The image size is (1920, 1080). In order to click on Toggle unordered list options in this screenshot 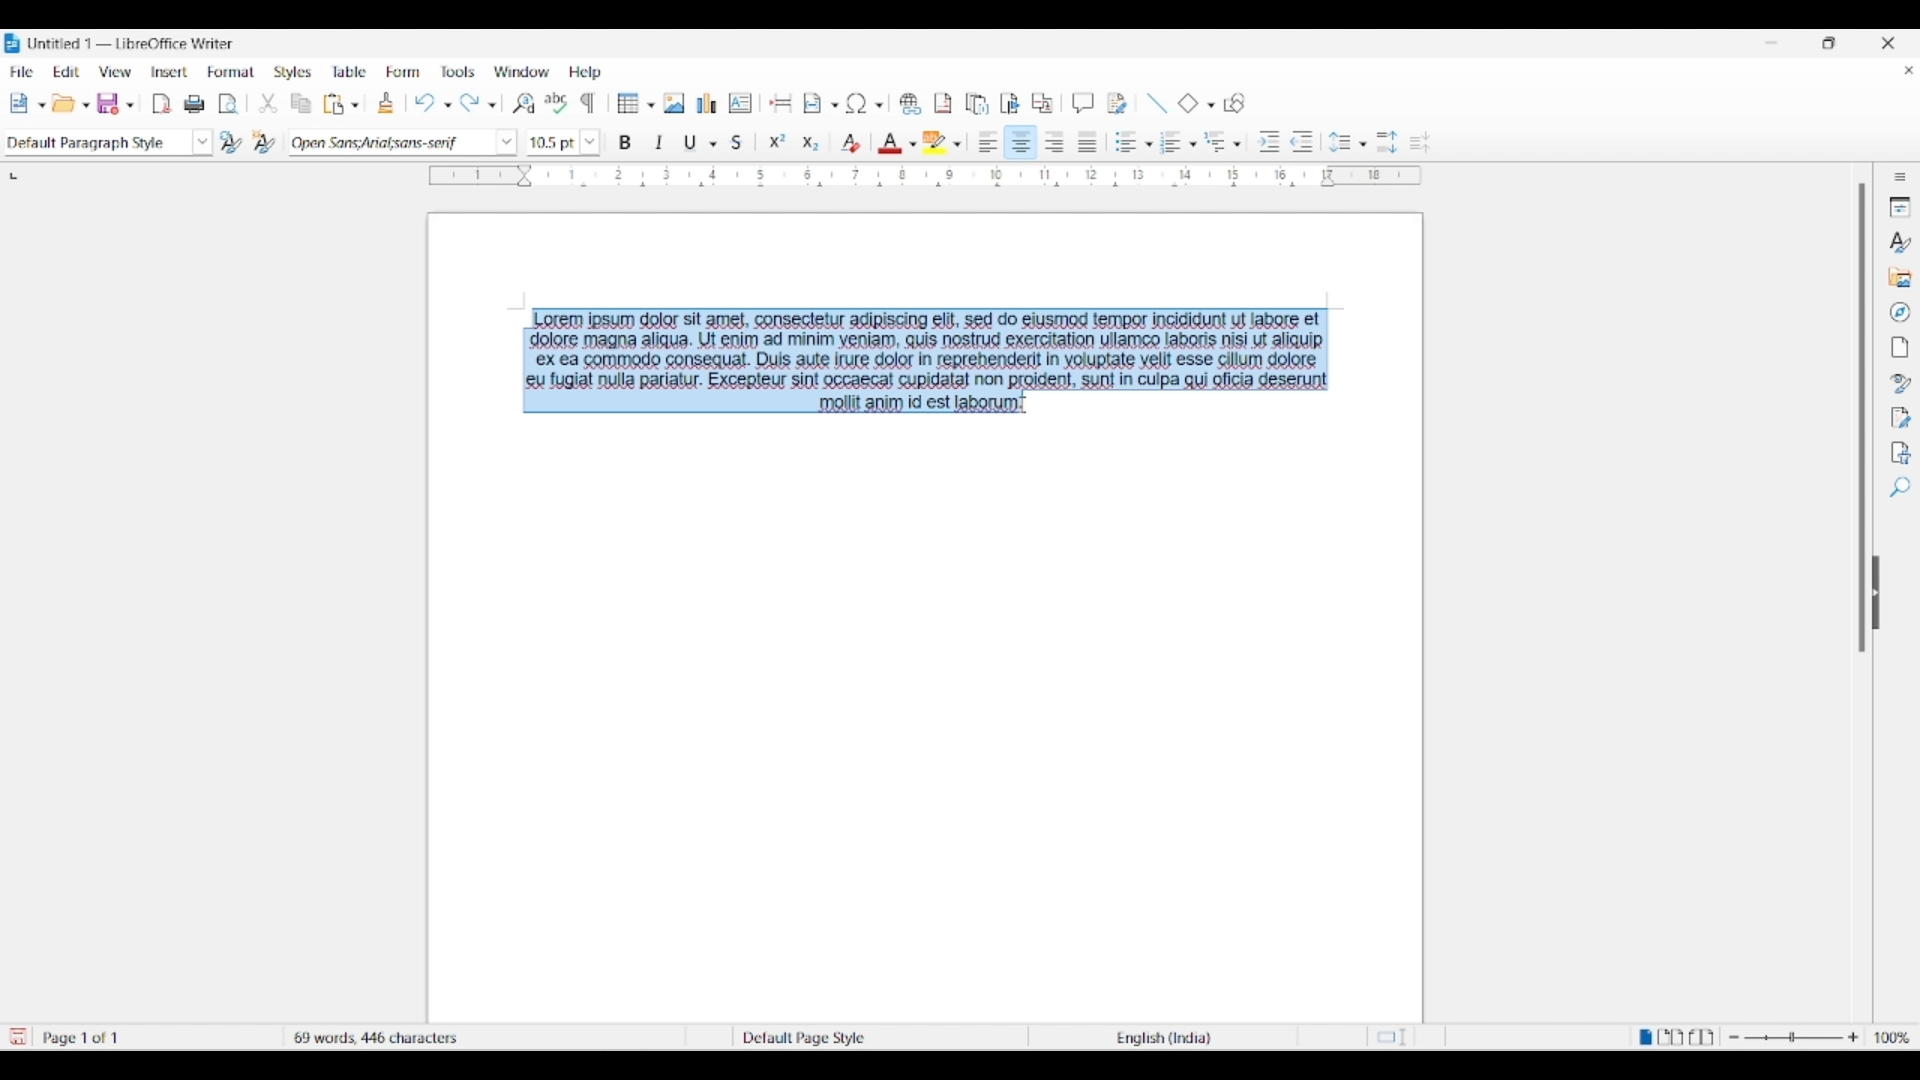, I will do `click(1145, 144)`.